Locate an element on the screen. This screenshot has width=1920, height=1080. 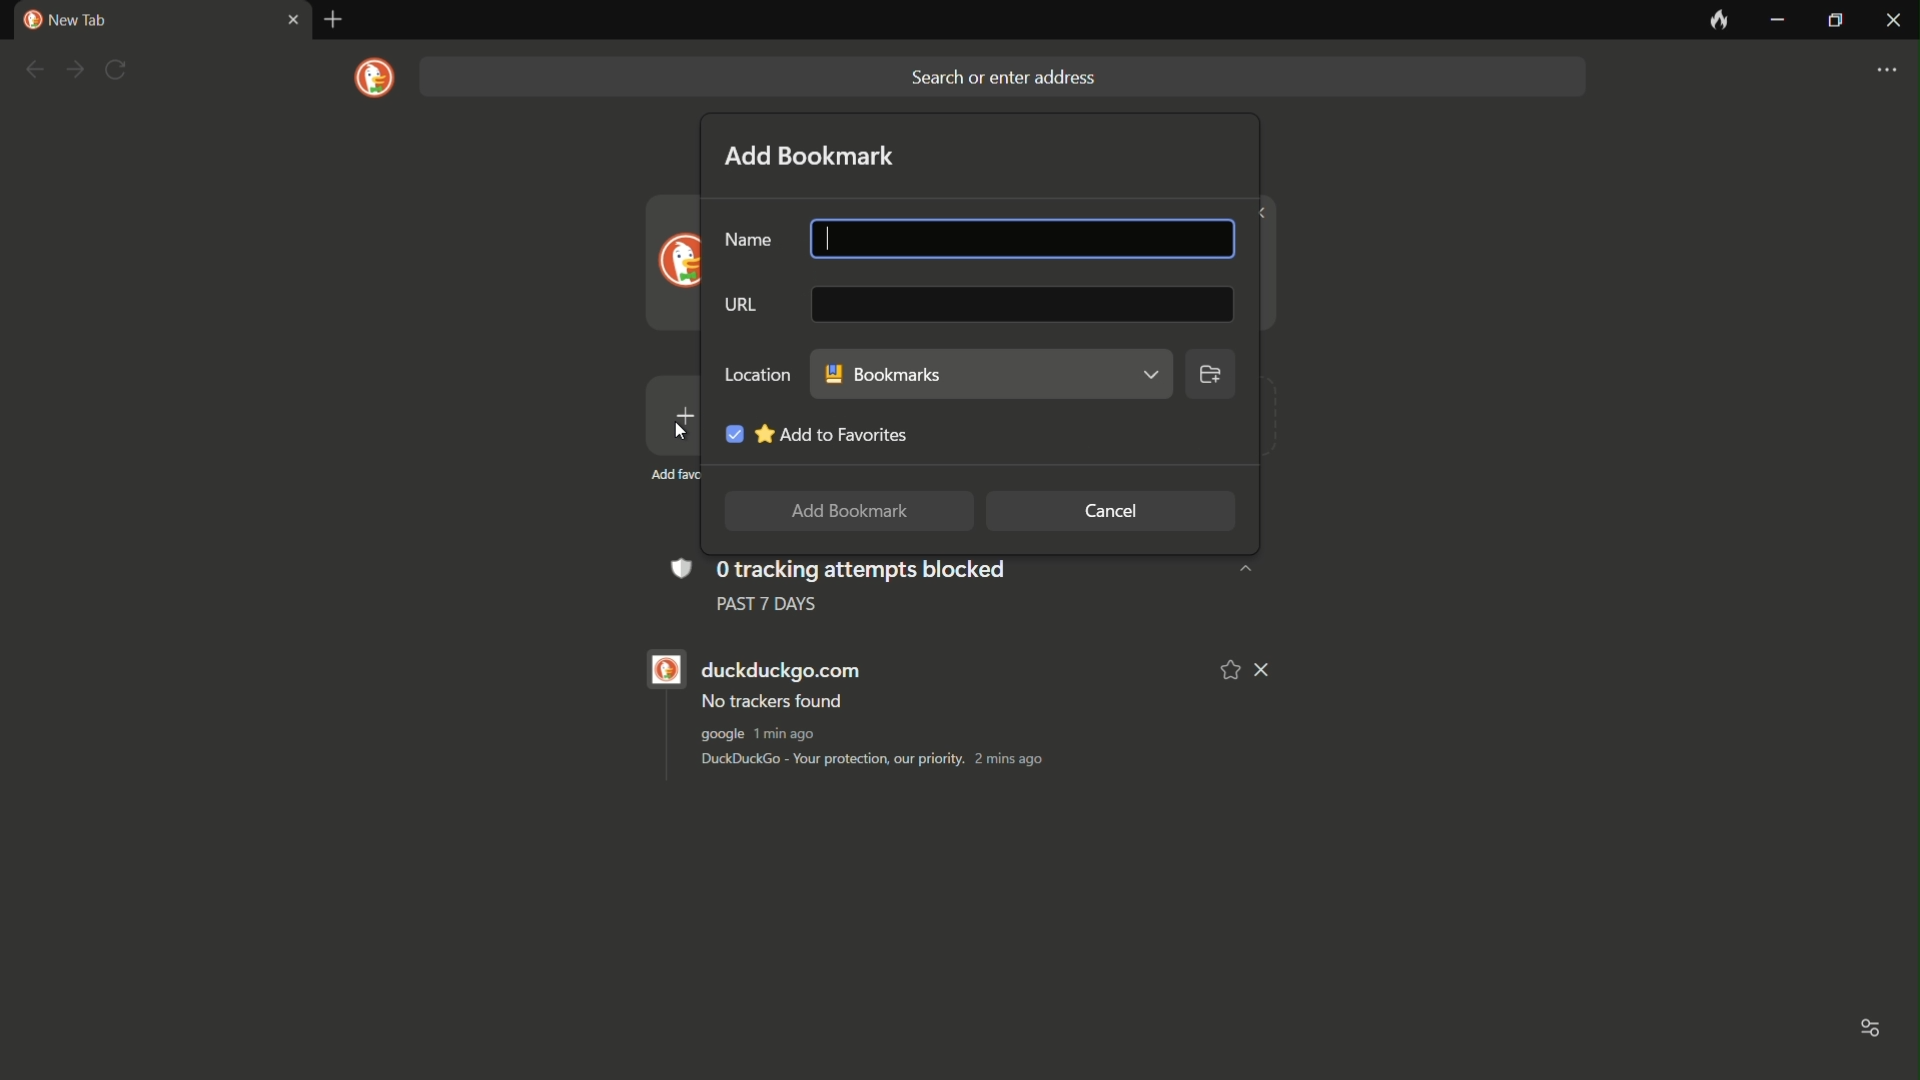
new tab is located at coordinates (65, 20).